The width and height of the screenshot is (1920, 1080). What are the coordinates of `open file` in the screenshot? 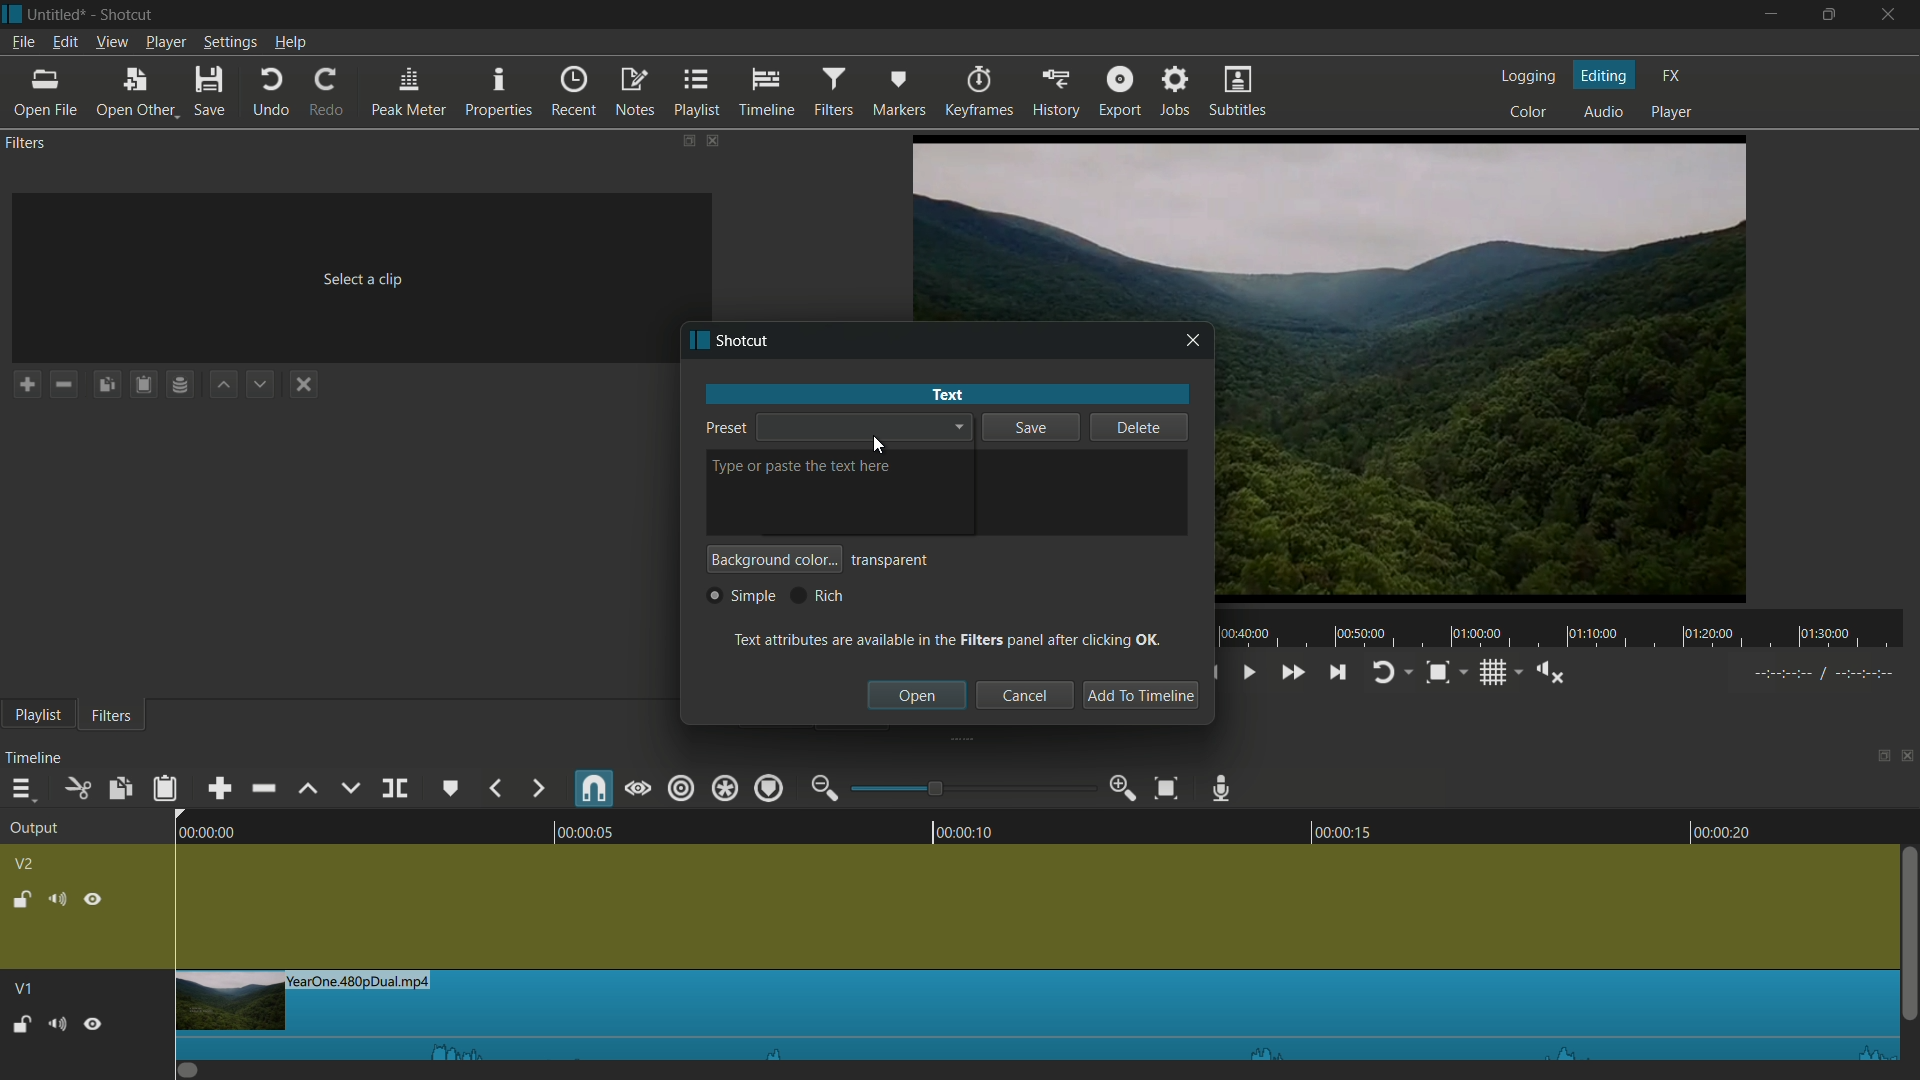 It's located at (44, 94).